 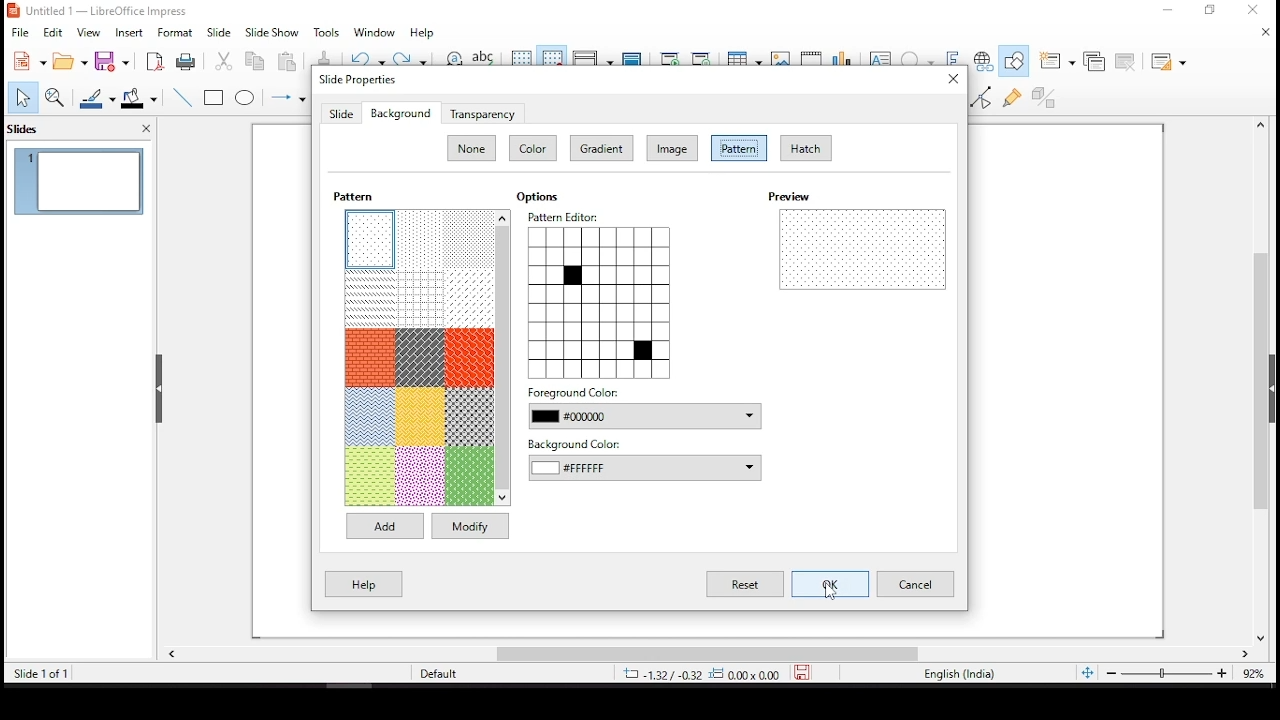 I want to click on save, so click(x=807, y=672).